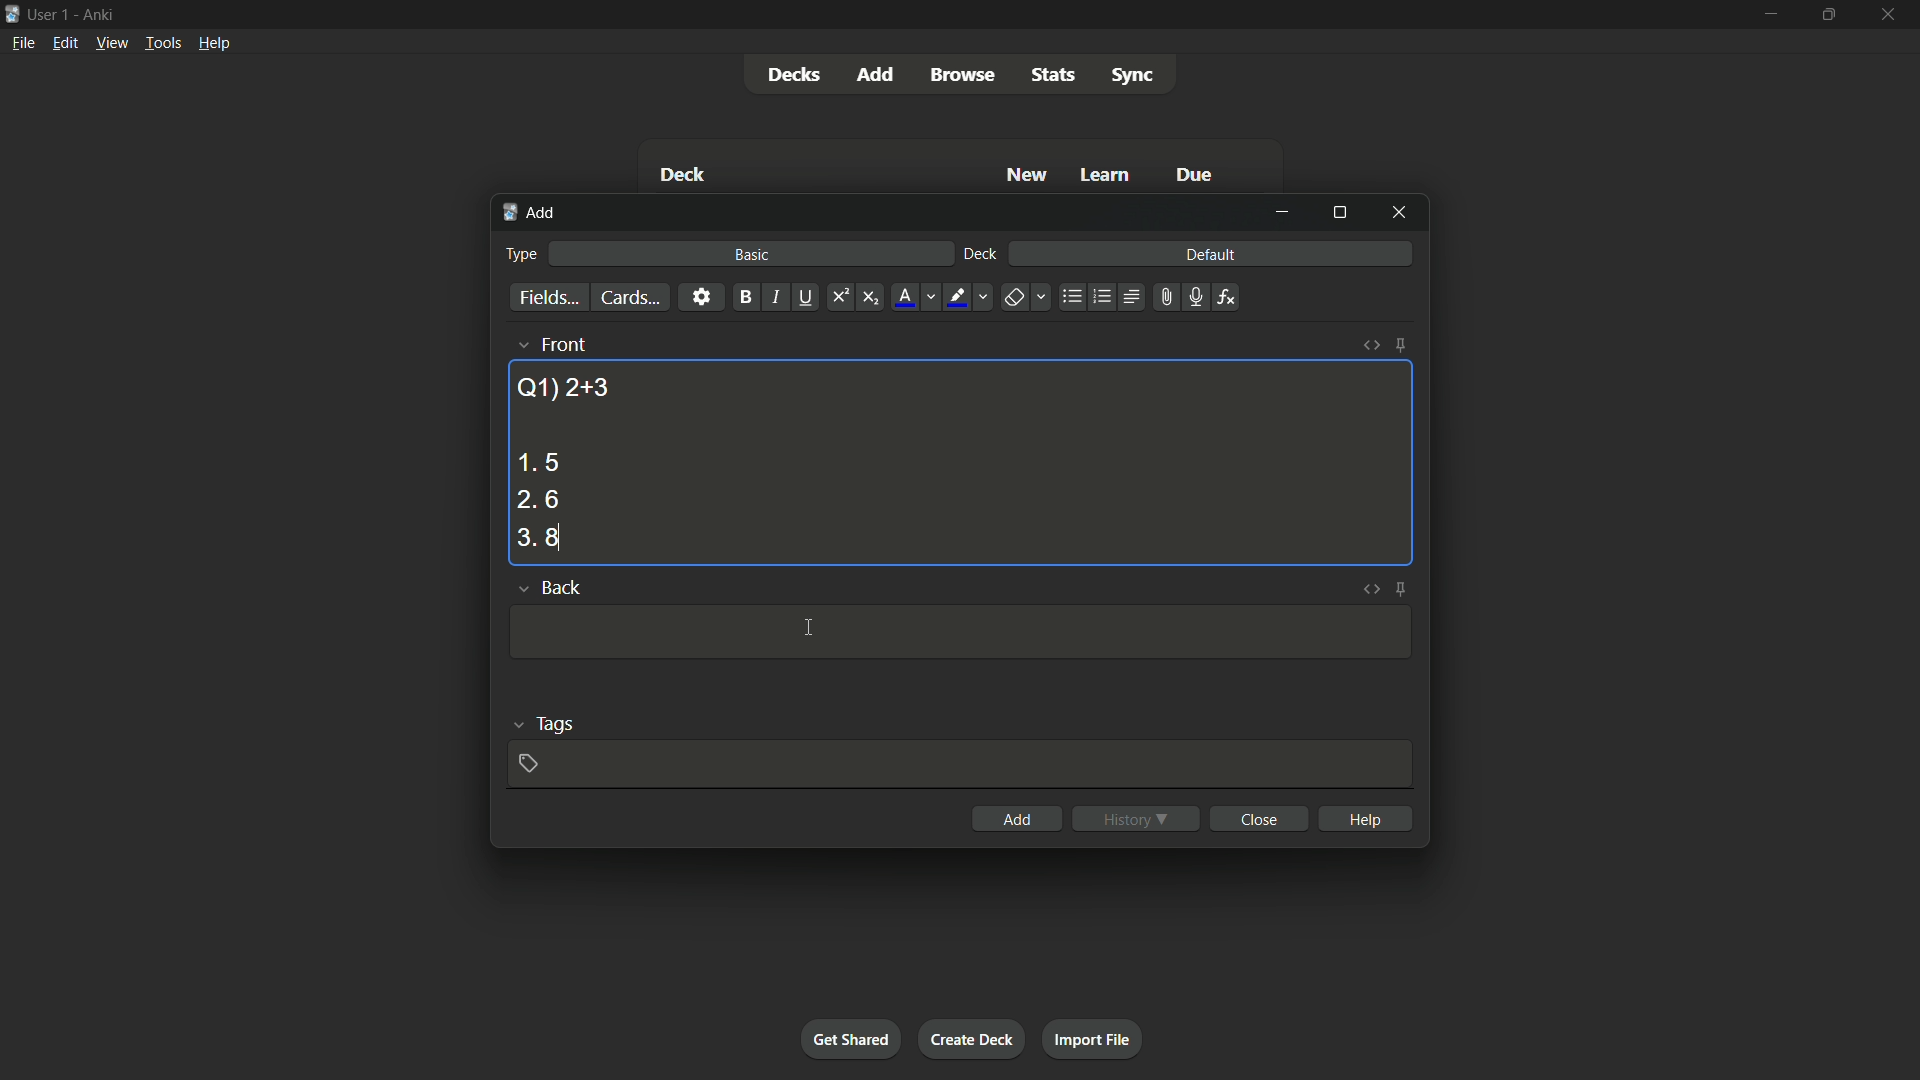 The width and height of the screenshot is (1920, 1080). Describe the element at coordinates (1091, 1037) in the screenshot. I see `import file` at that location.